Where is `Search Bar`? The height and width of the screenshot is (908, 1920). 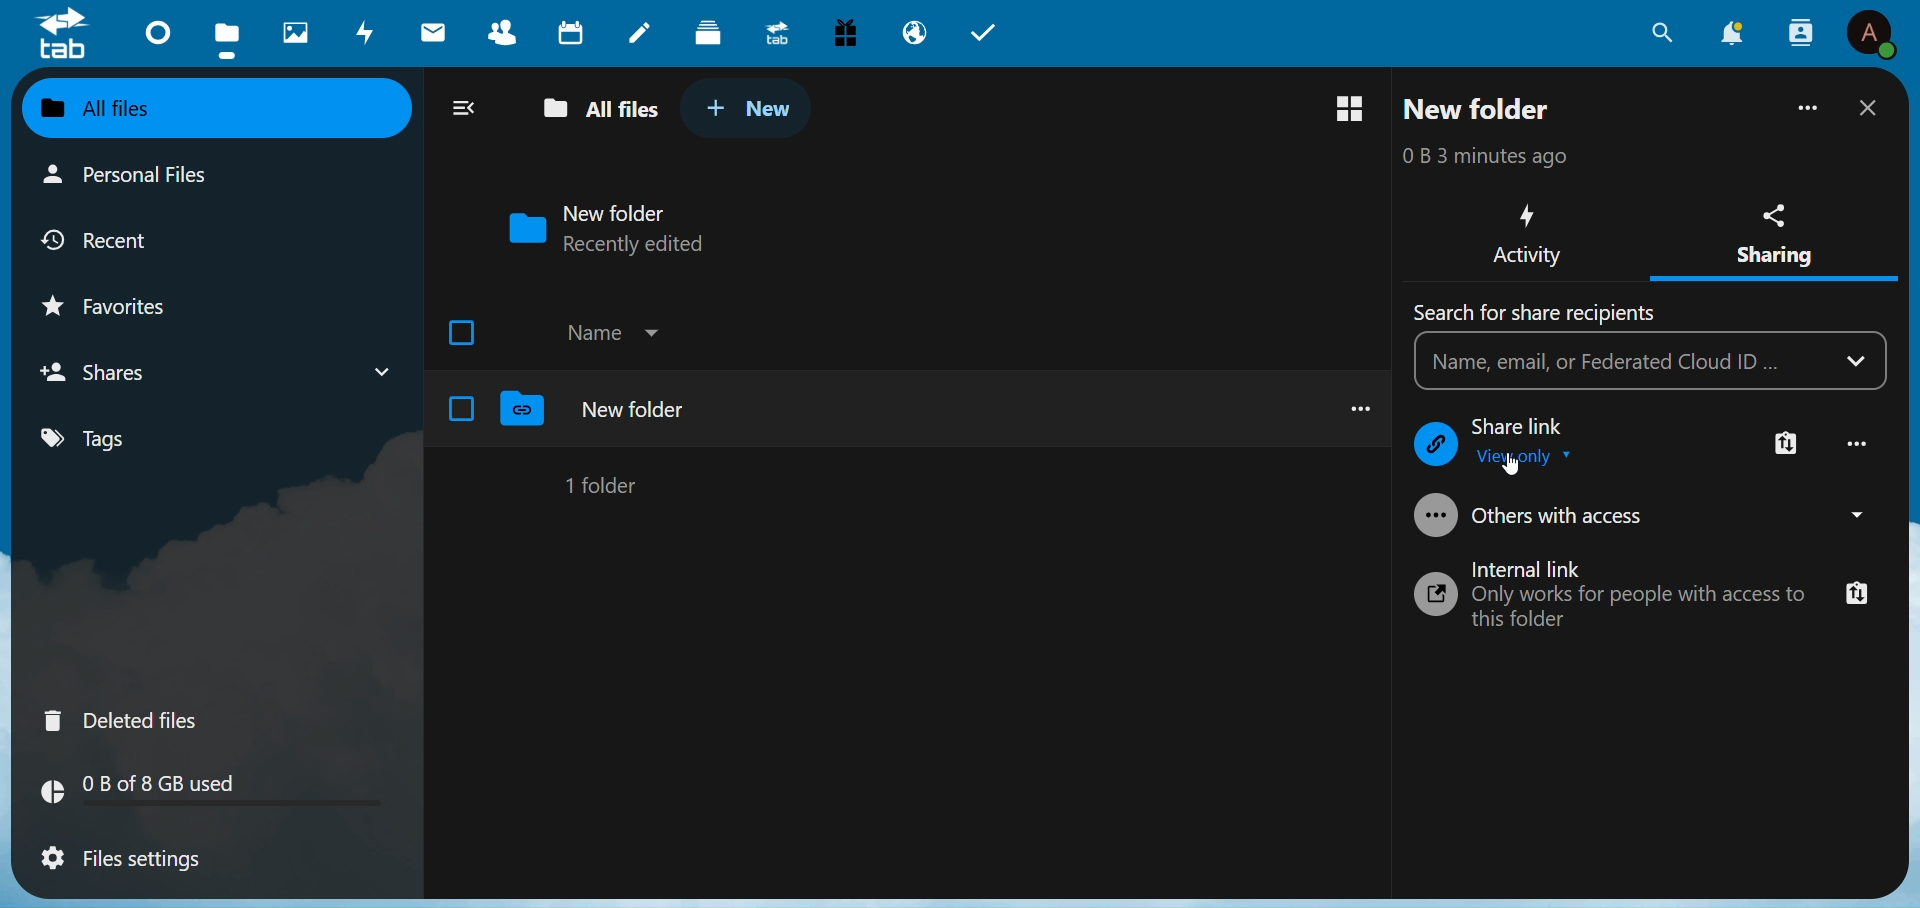
Search Bar is located at coordinates (1620, 362).